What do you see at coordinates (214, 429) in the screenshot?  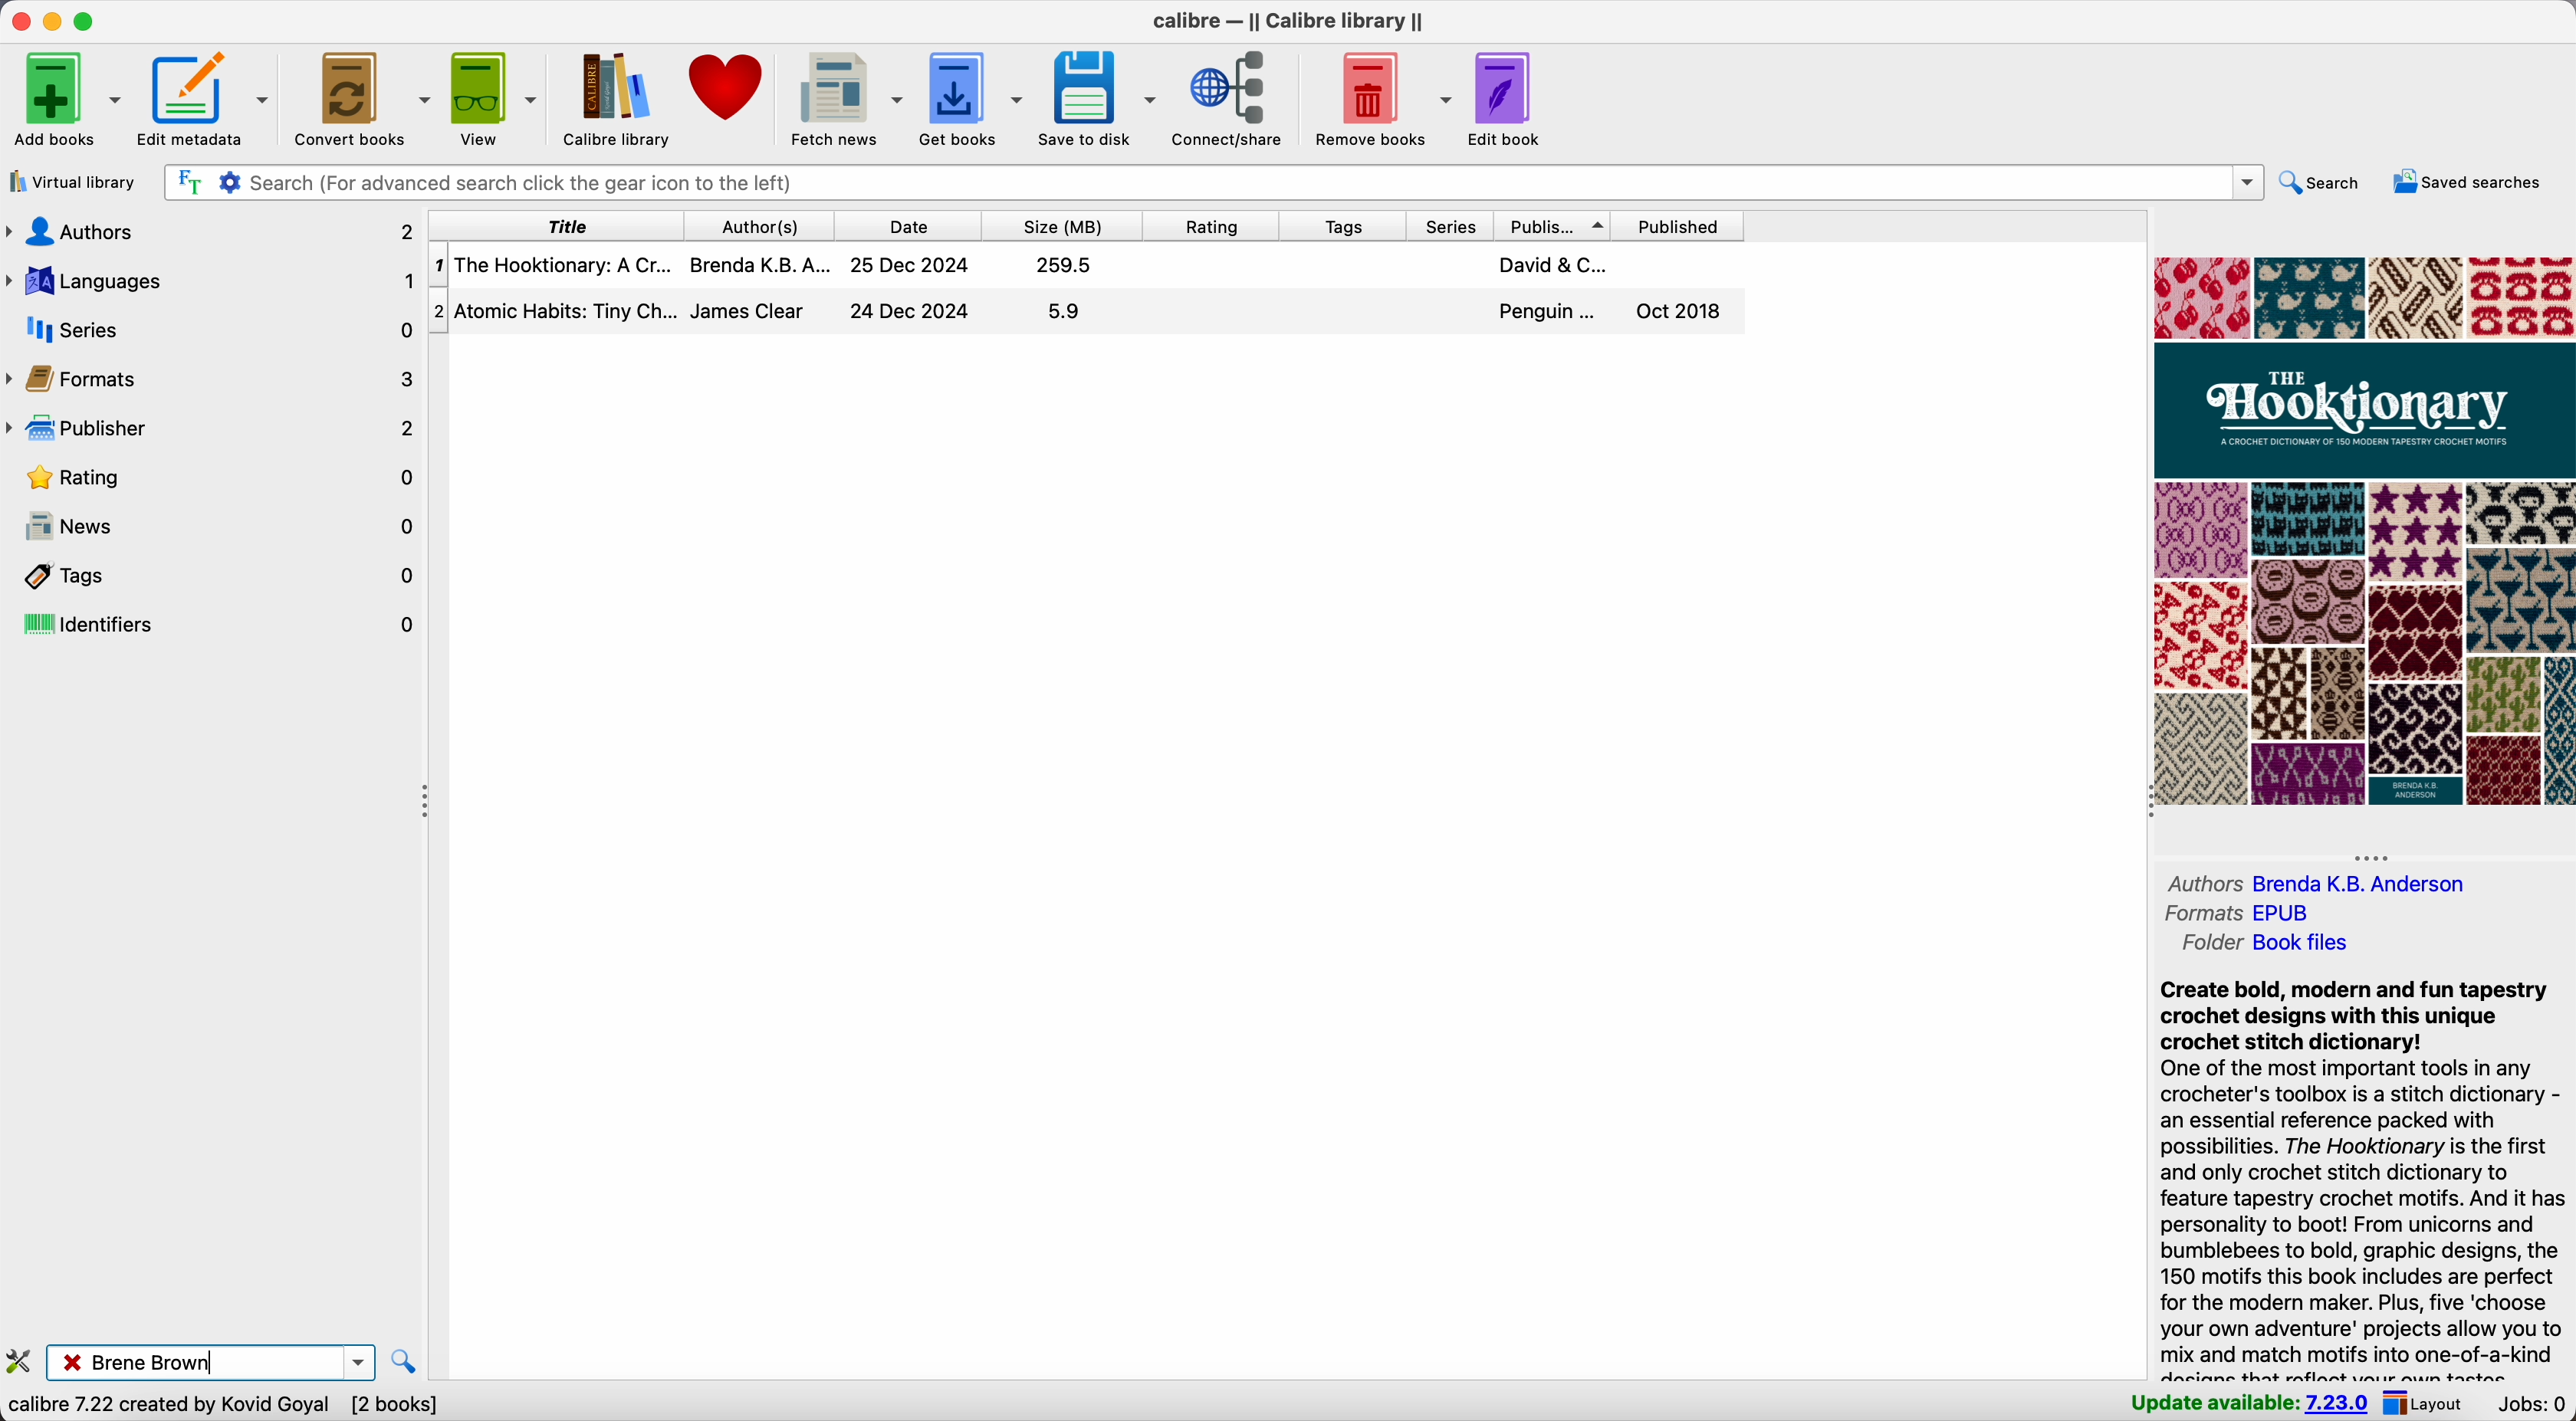 I see `publisher` at bounding box center [214, 429].